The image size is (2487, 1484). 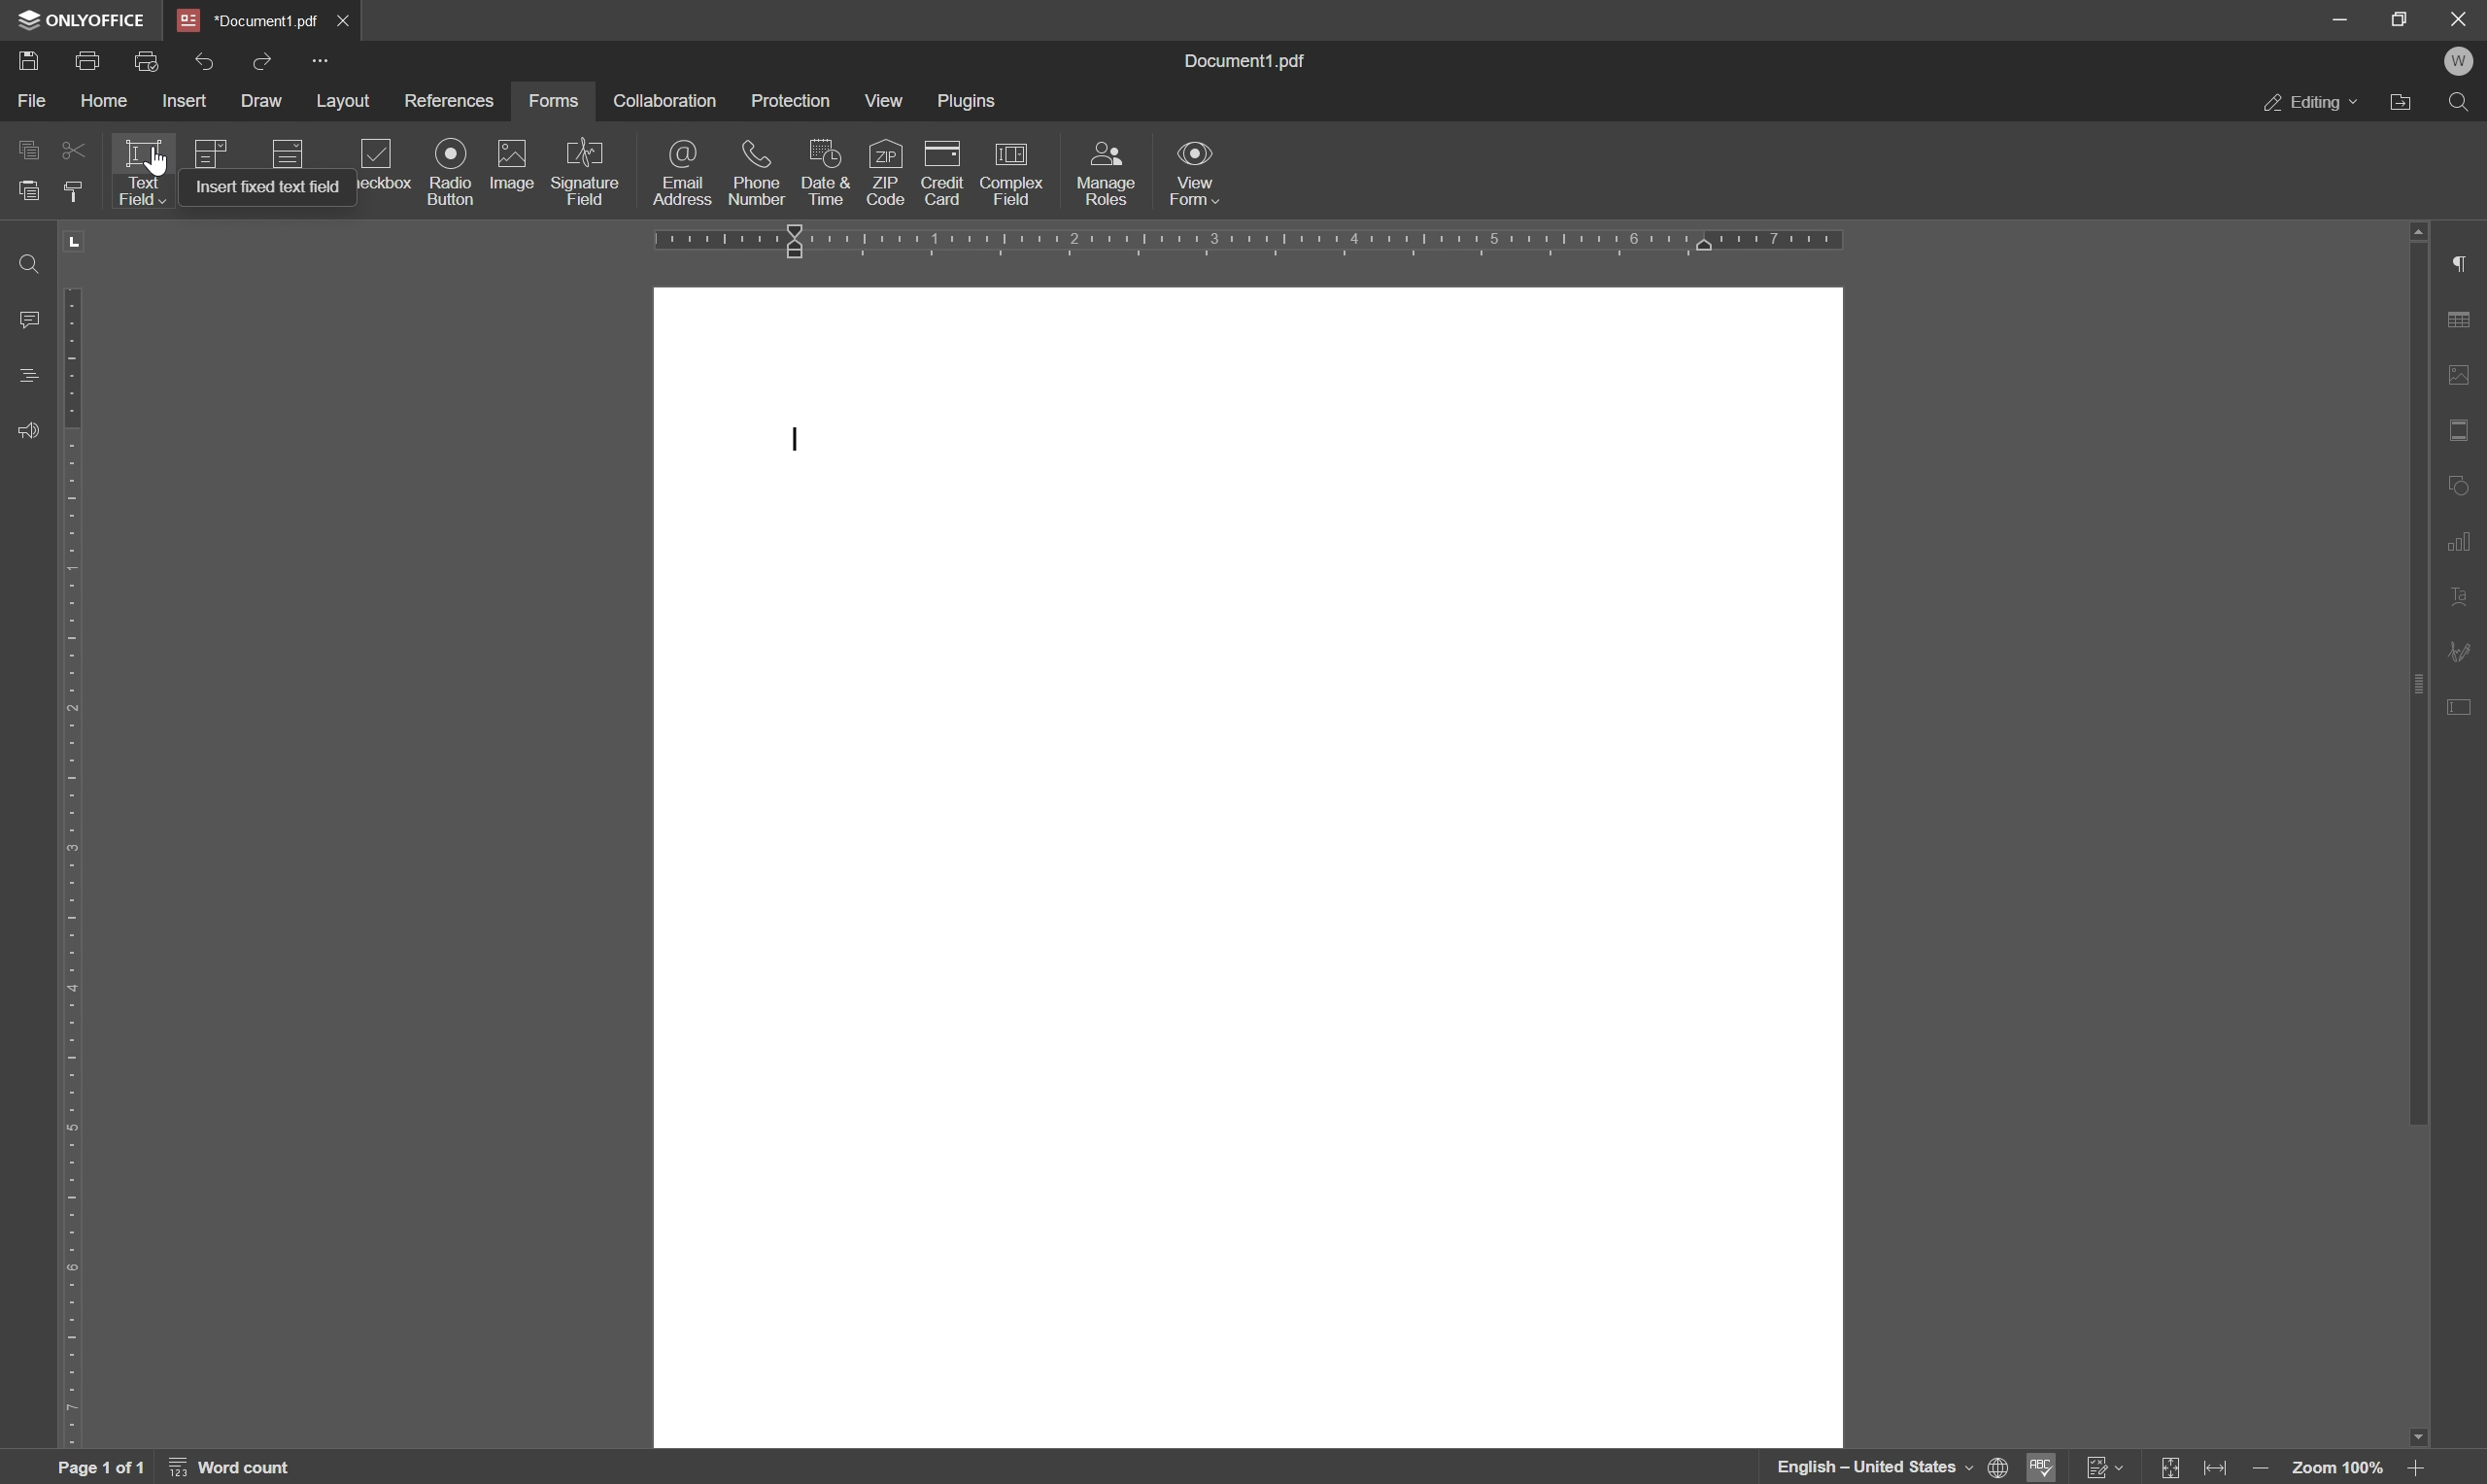 What do you see at coordinates (1010, 175) in the screenshot?
I see `complex field` at bounding box center [1010, 175].